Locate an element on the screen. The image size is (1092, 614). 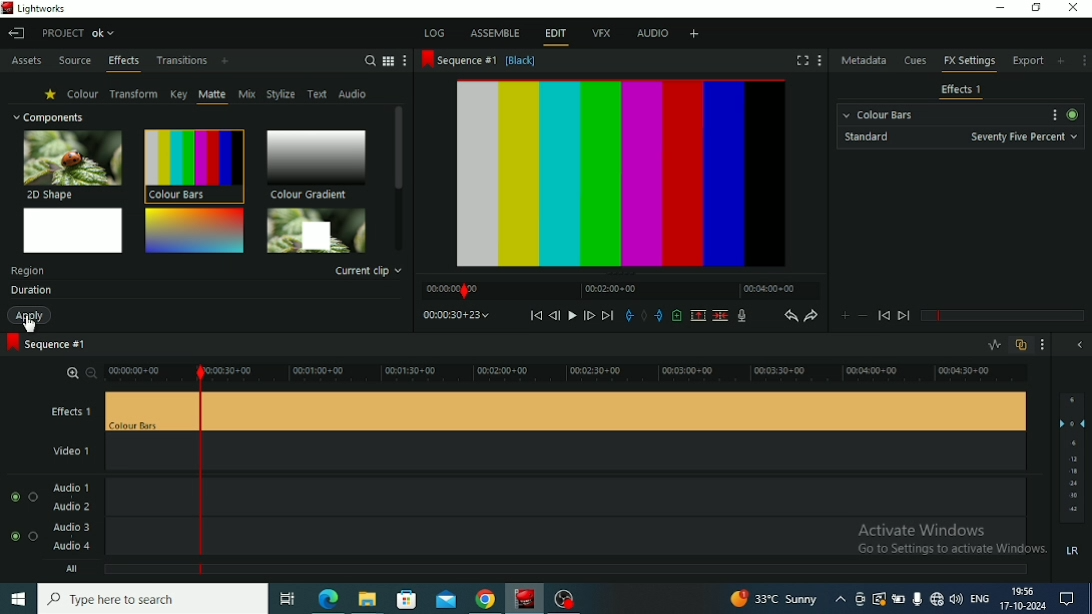
Microsoft store is located at coordinates (405, 597).